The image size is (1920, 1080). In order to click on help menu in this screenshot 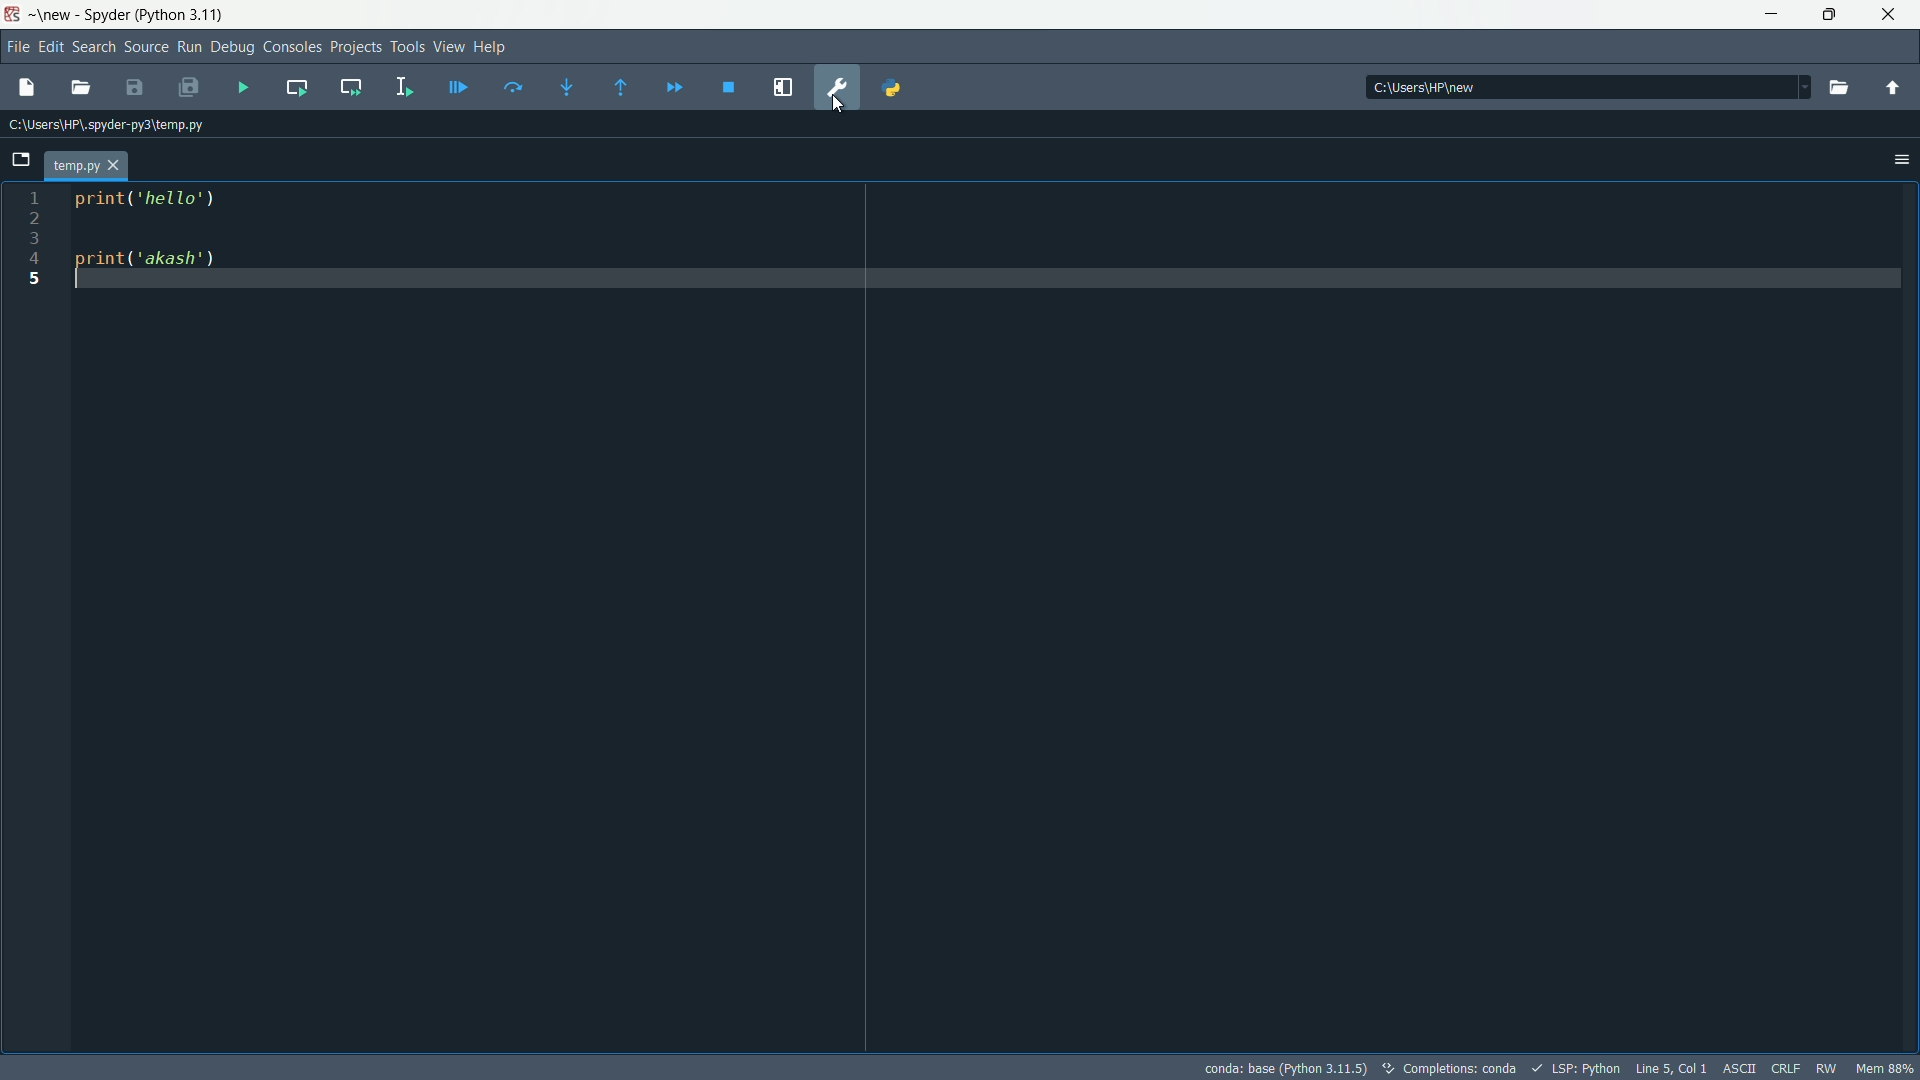, I will do `click(495, 49)`.